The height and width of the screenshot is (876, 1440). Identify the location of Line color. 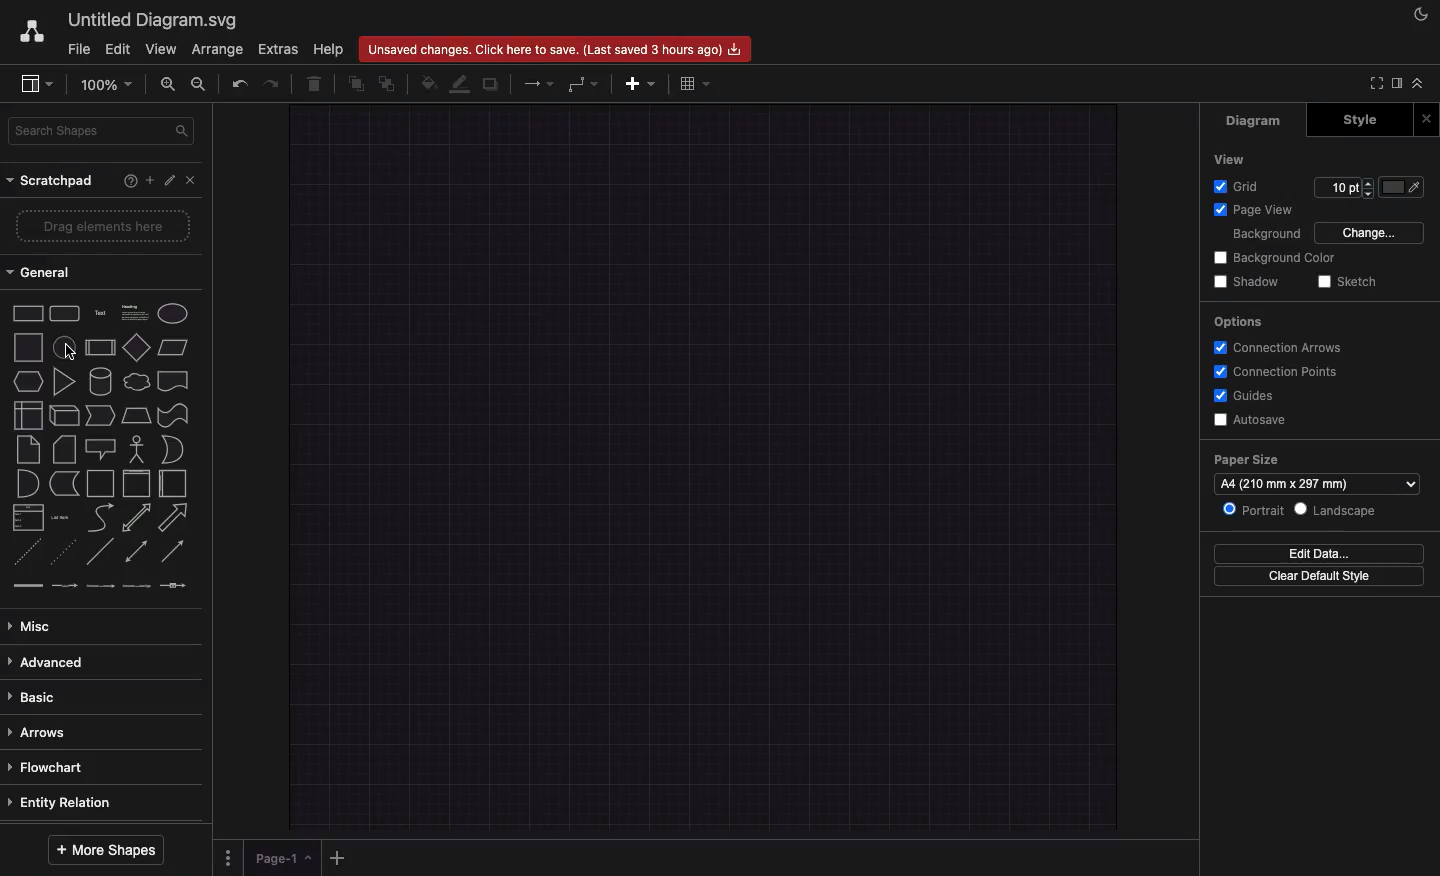
(462, 82).